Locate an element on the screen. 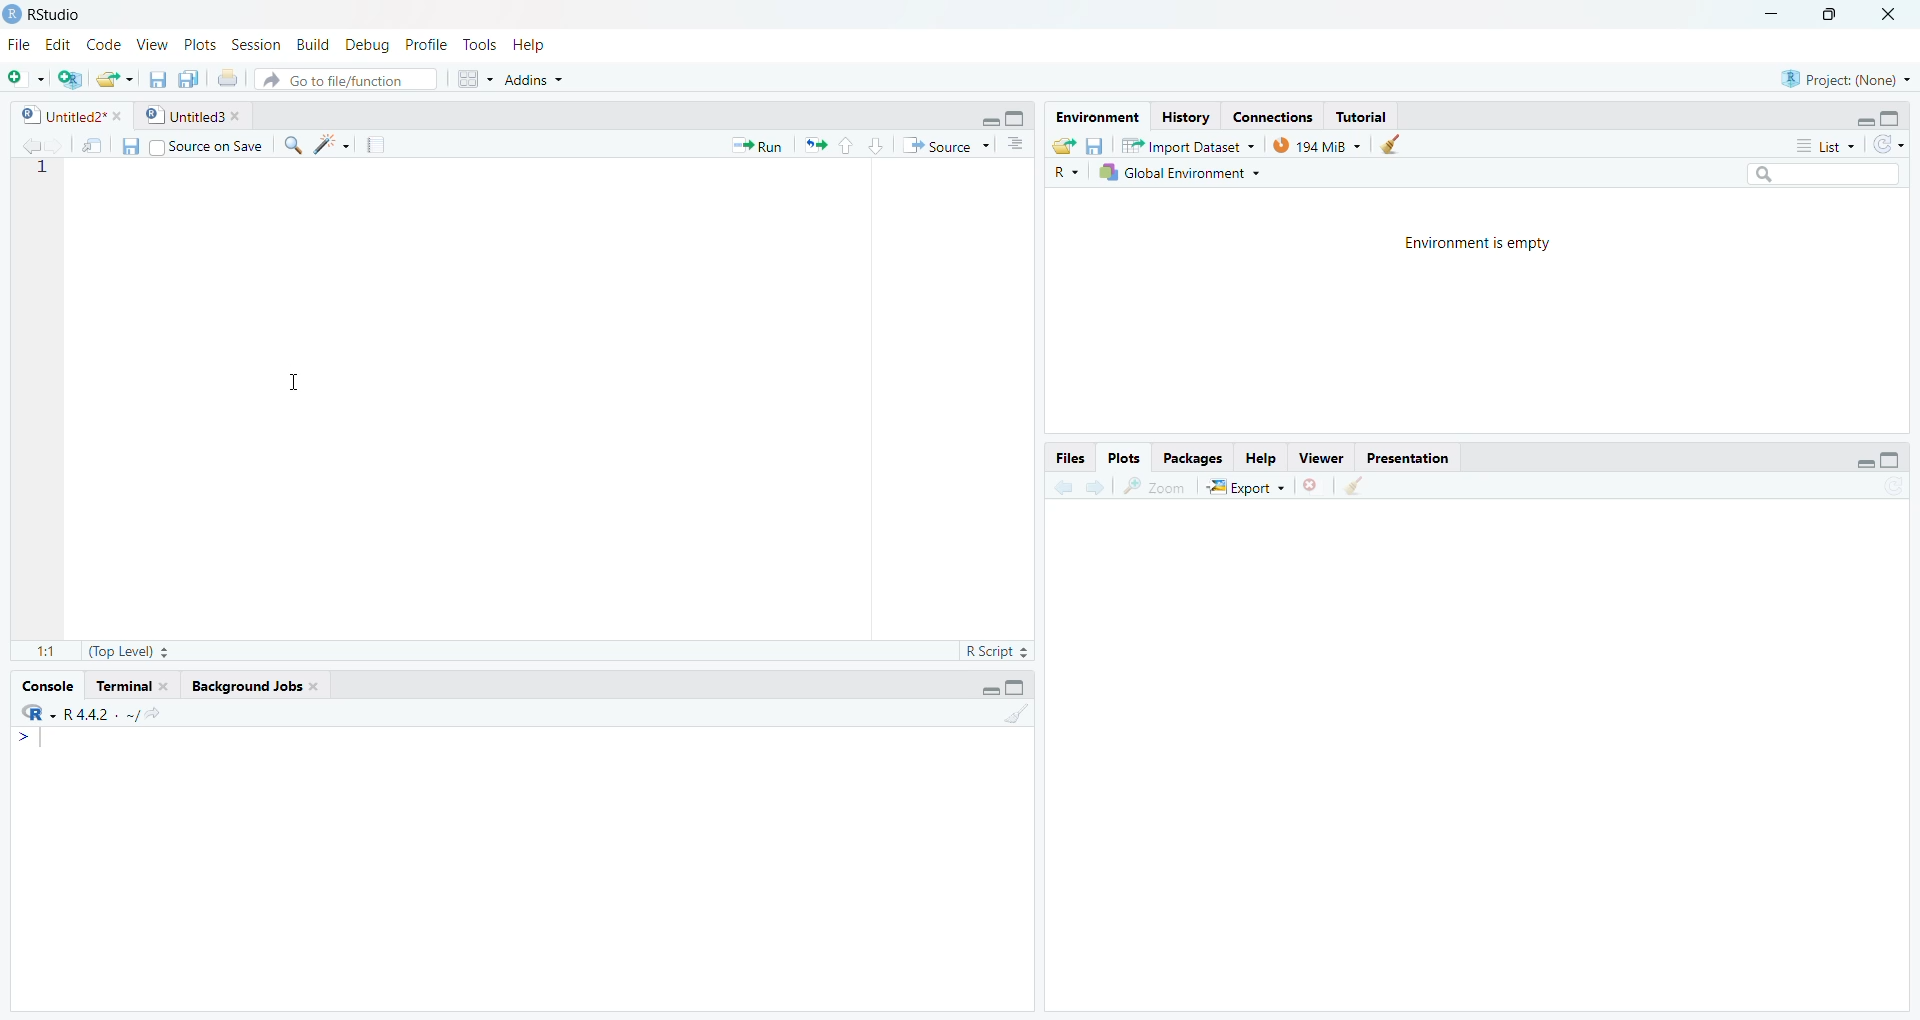 The width and height of the screenshot is (1920, 1020). move back is located at coordinates (28, 145).